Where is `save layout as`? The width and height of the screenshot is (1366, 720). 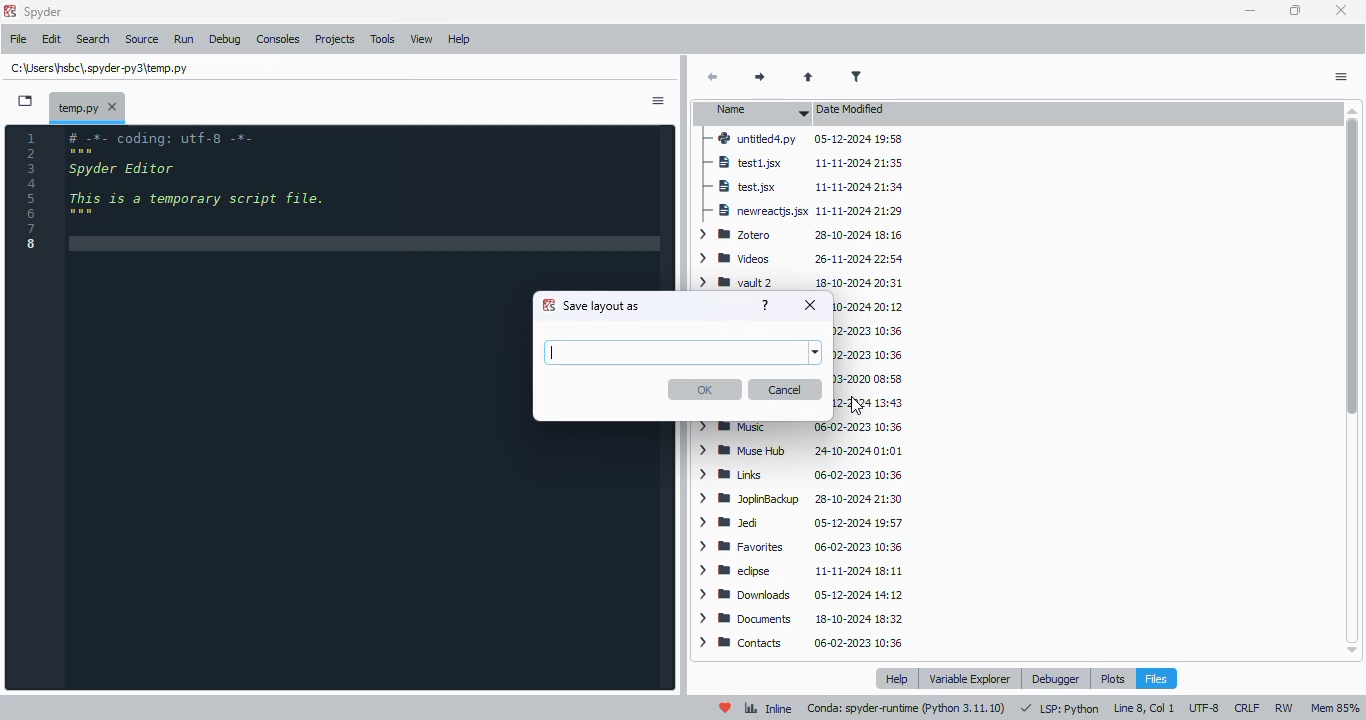
save layout as is located at coordinates (602, 306).